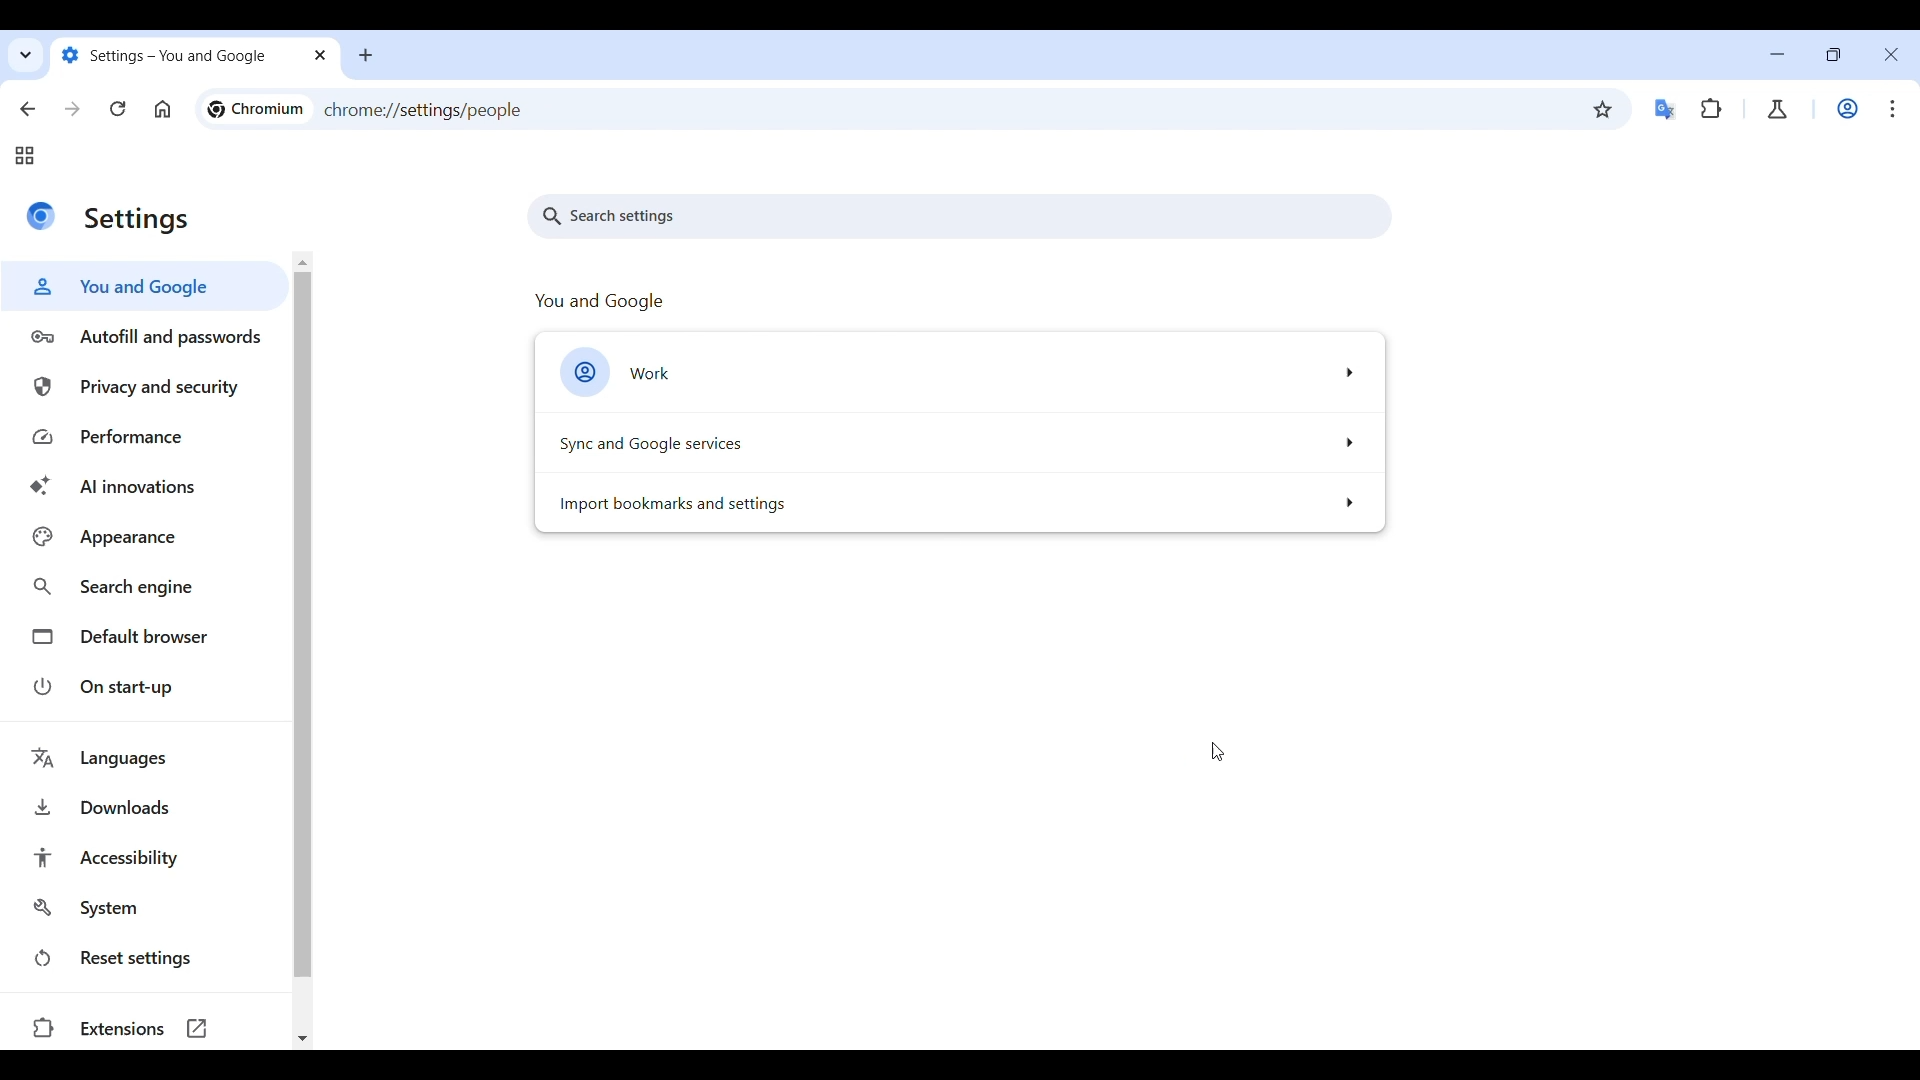 Image resolution: width=1920 pixels, height=1080 pixels. What do you see at coordinates (1603, 110) in the screenshot?
I see `Bookmark this tab` at bounding box center [1603, 110].